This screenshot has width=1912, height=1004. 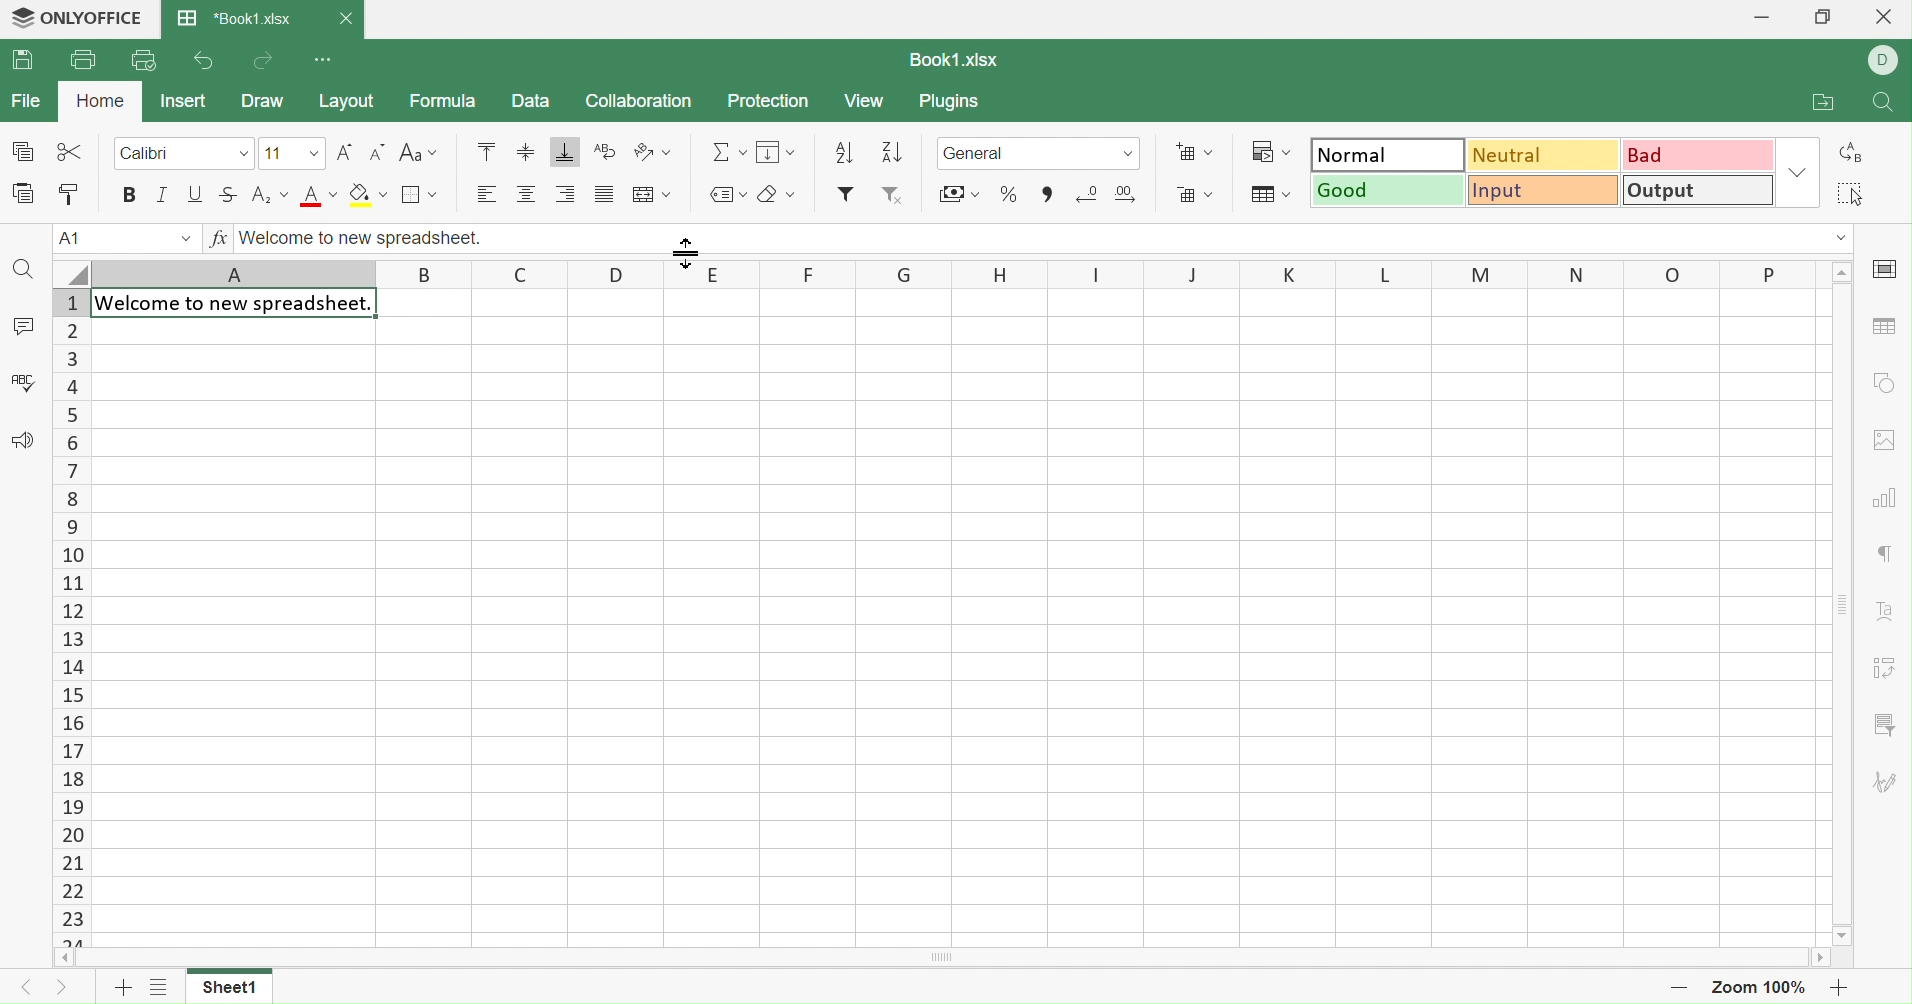 What do you see at coordinates (959, 192) in the screenshot?
I see `Accounting style` at bounding box center [959, 192].